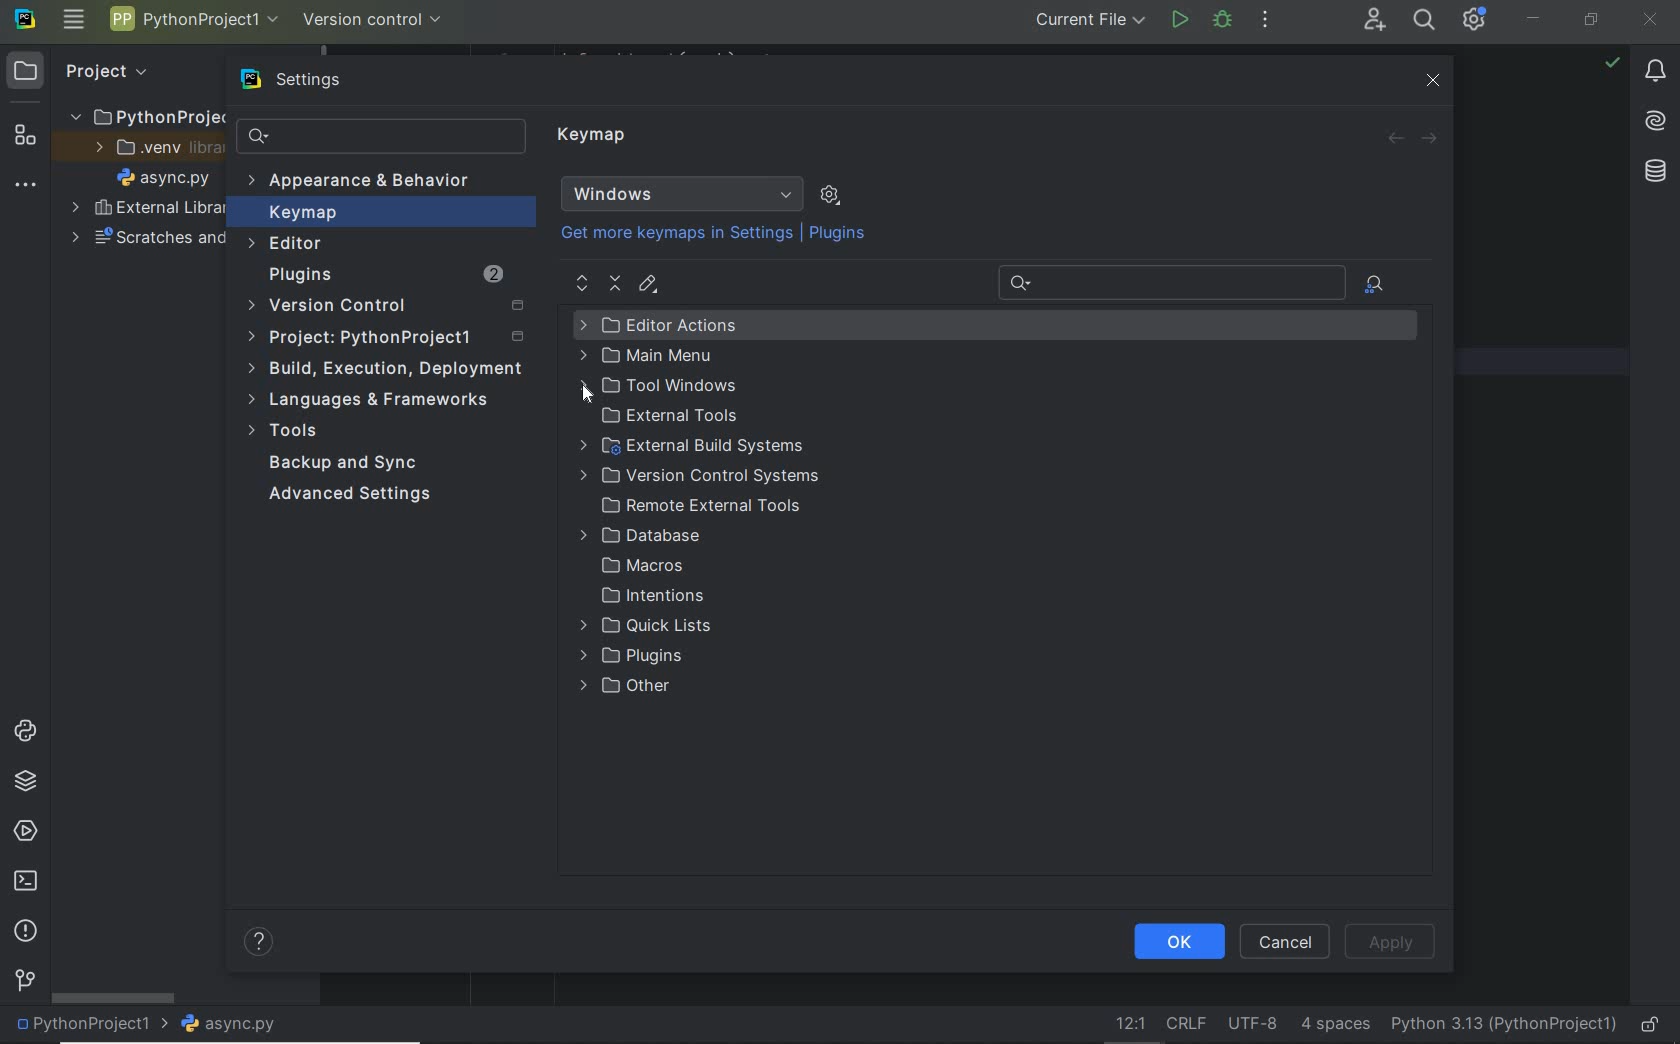 This screenshot has height=1044, width=1680. What do you see at coordinates (149, 148) in the screenshot?
I see `.venv` at bounding box center [149, 148].